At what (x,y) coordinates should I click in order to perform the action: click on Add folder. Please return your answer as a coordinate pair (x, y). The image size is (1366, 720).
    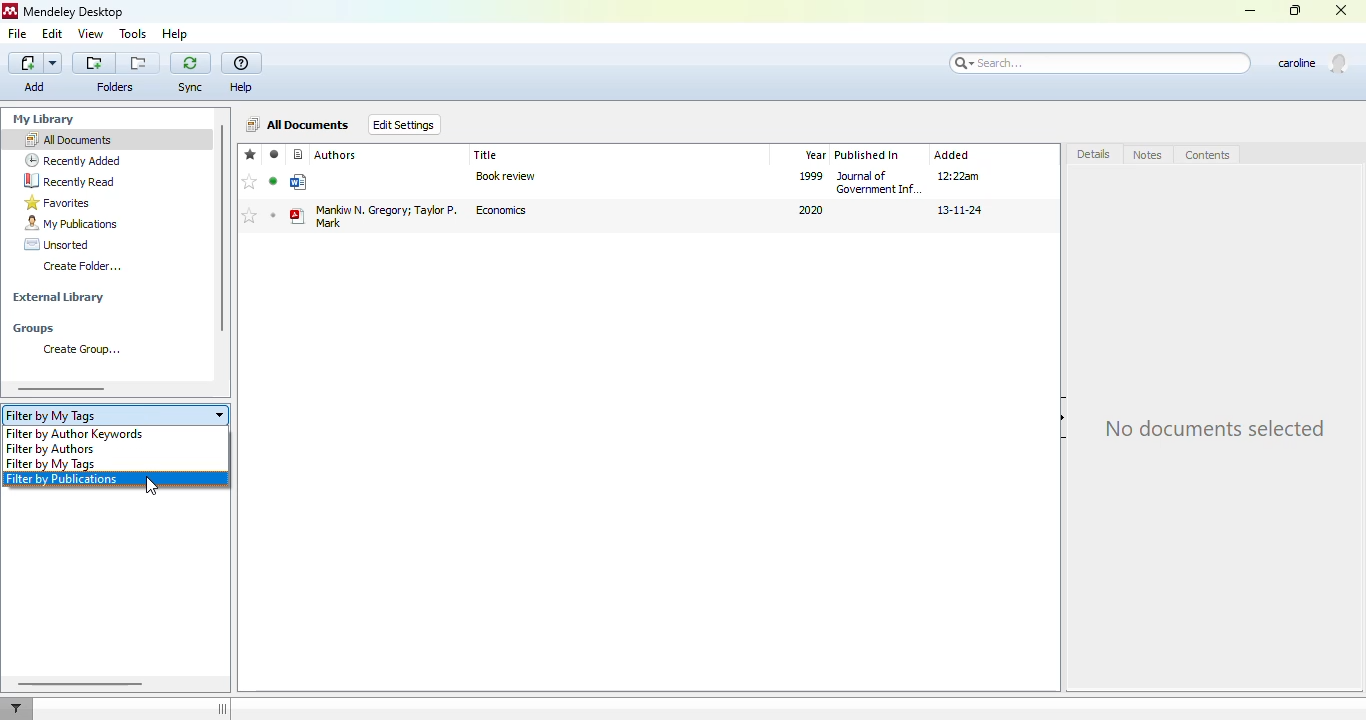
    Looking at the image, I should click on (94, 63).